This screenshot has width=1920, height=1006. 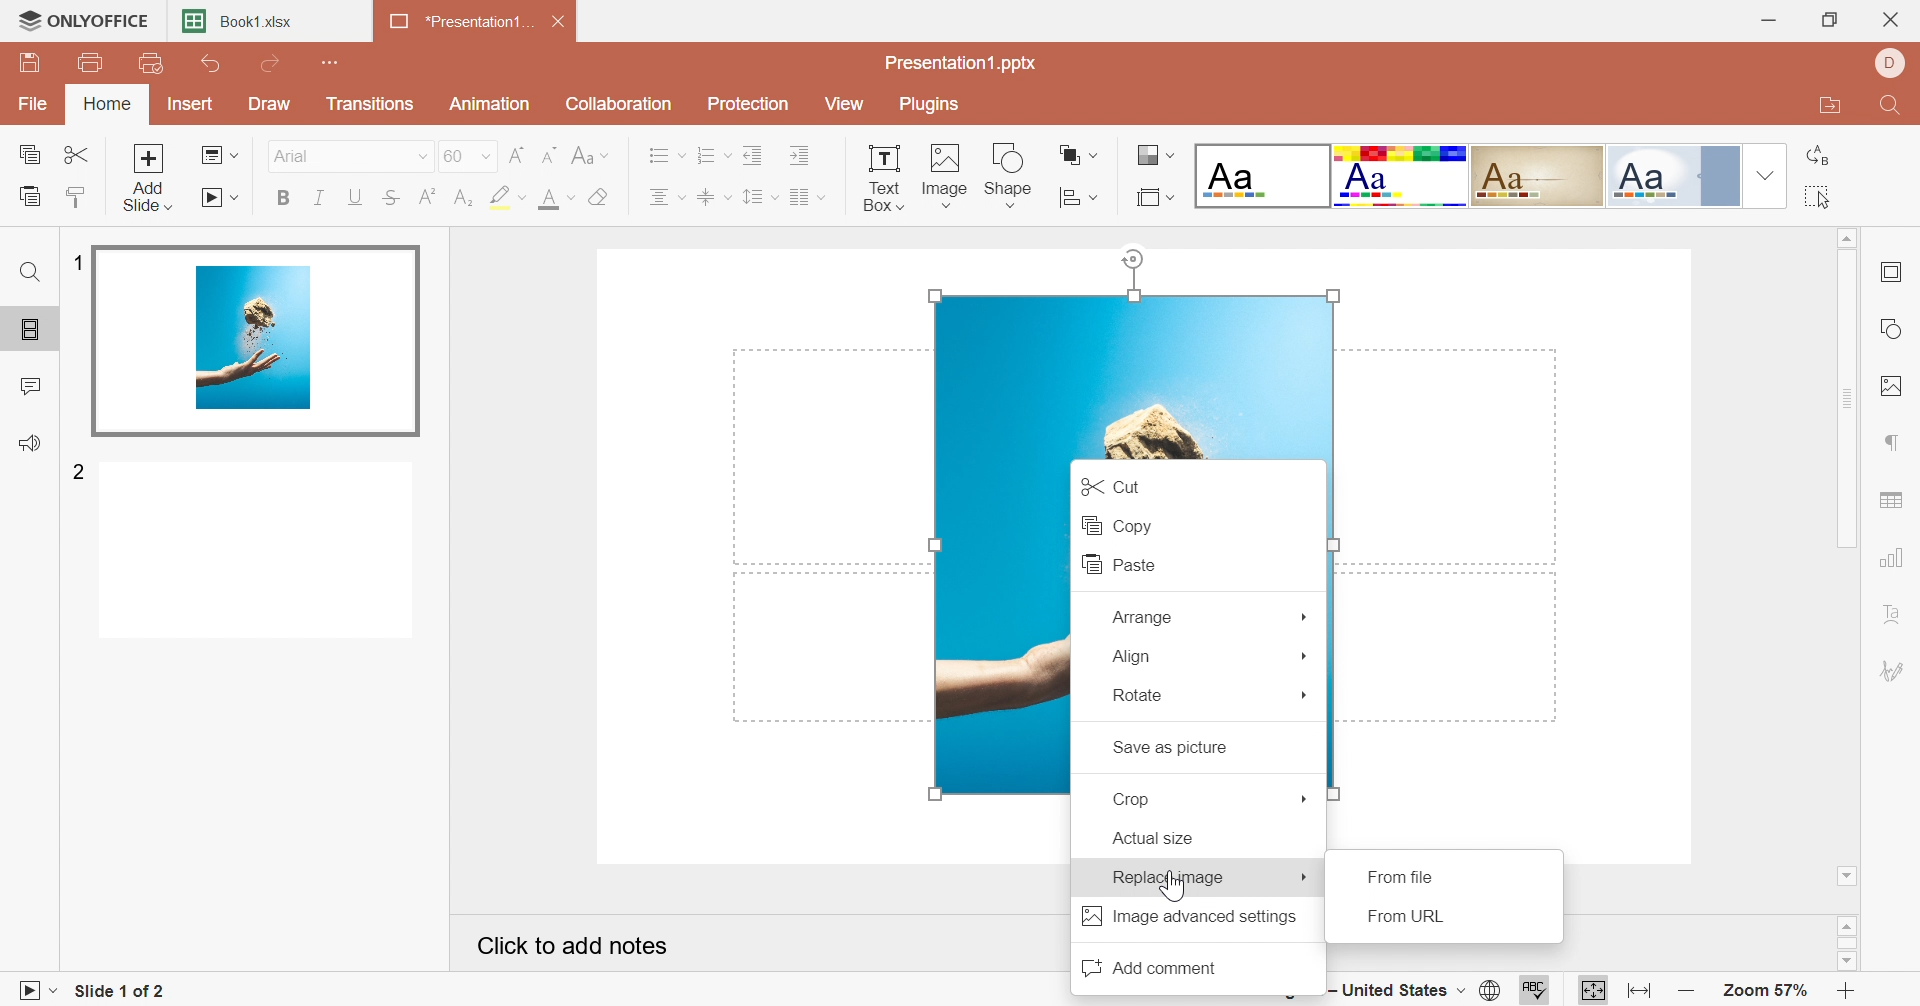 What do you see at coordinates (714, 194) in the screenshot?
I see `Vertical align` at bounding box center [714, 194].